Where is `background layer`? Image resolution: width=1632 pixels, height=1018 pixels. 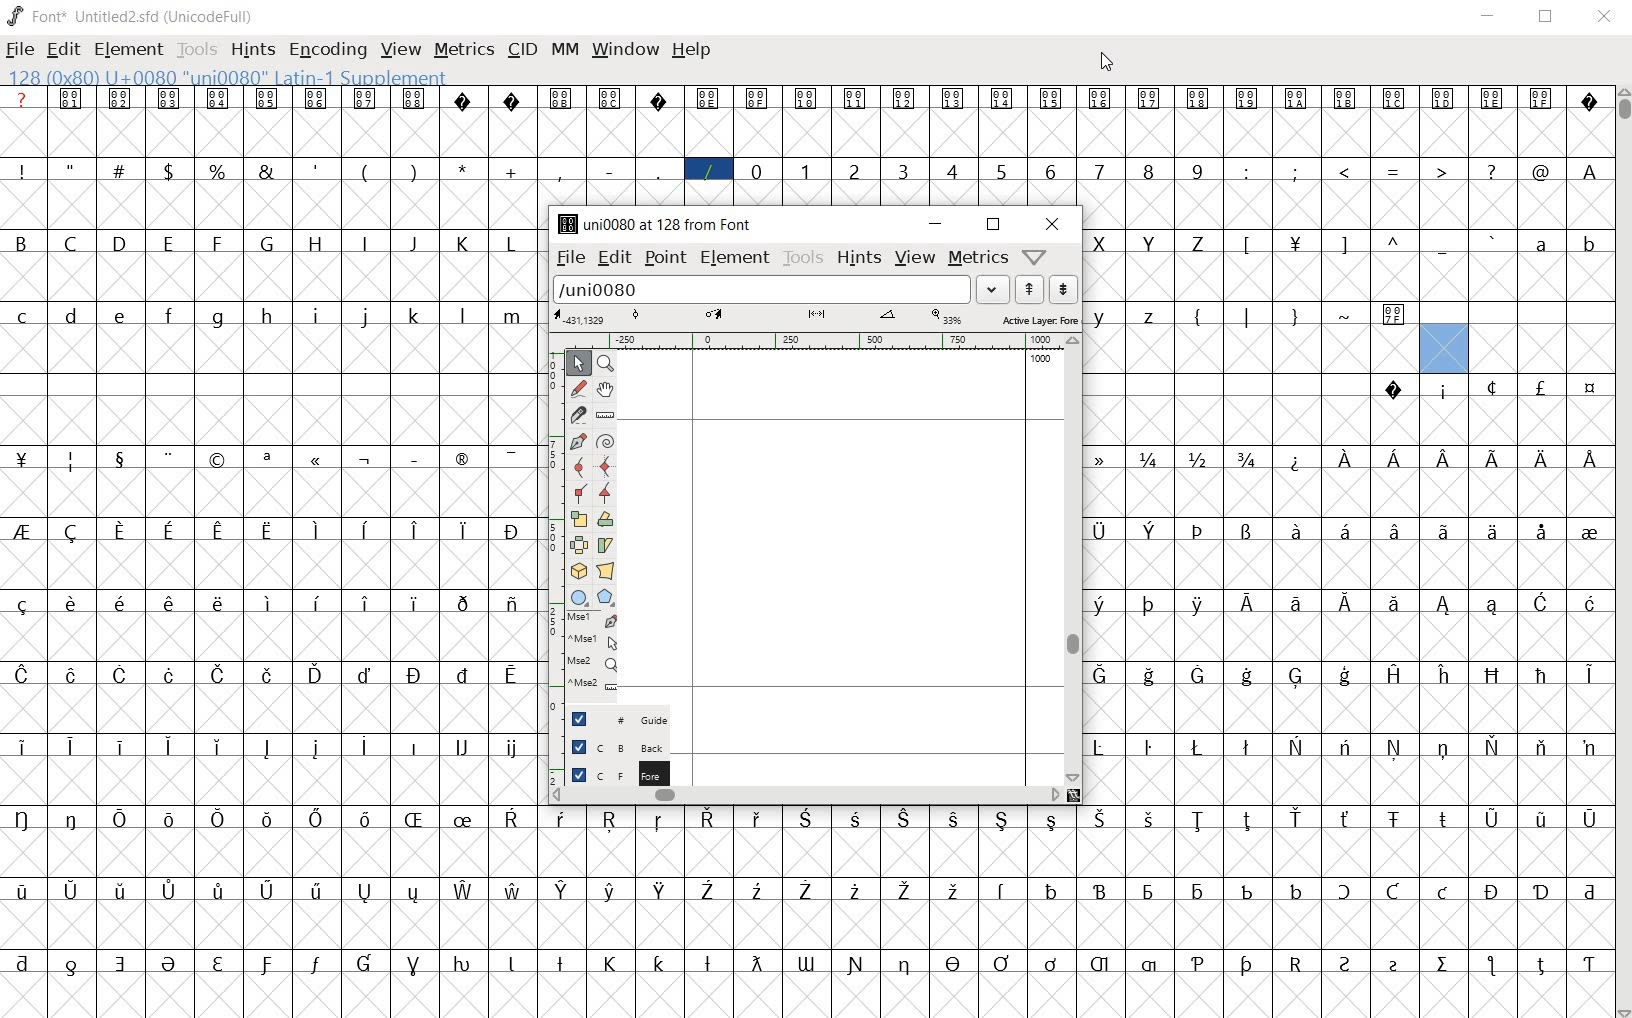
background layer is located at coordinates (609, 746).